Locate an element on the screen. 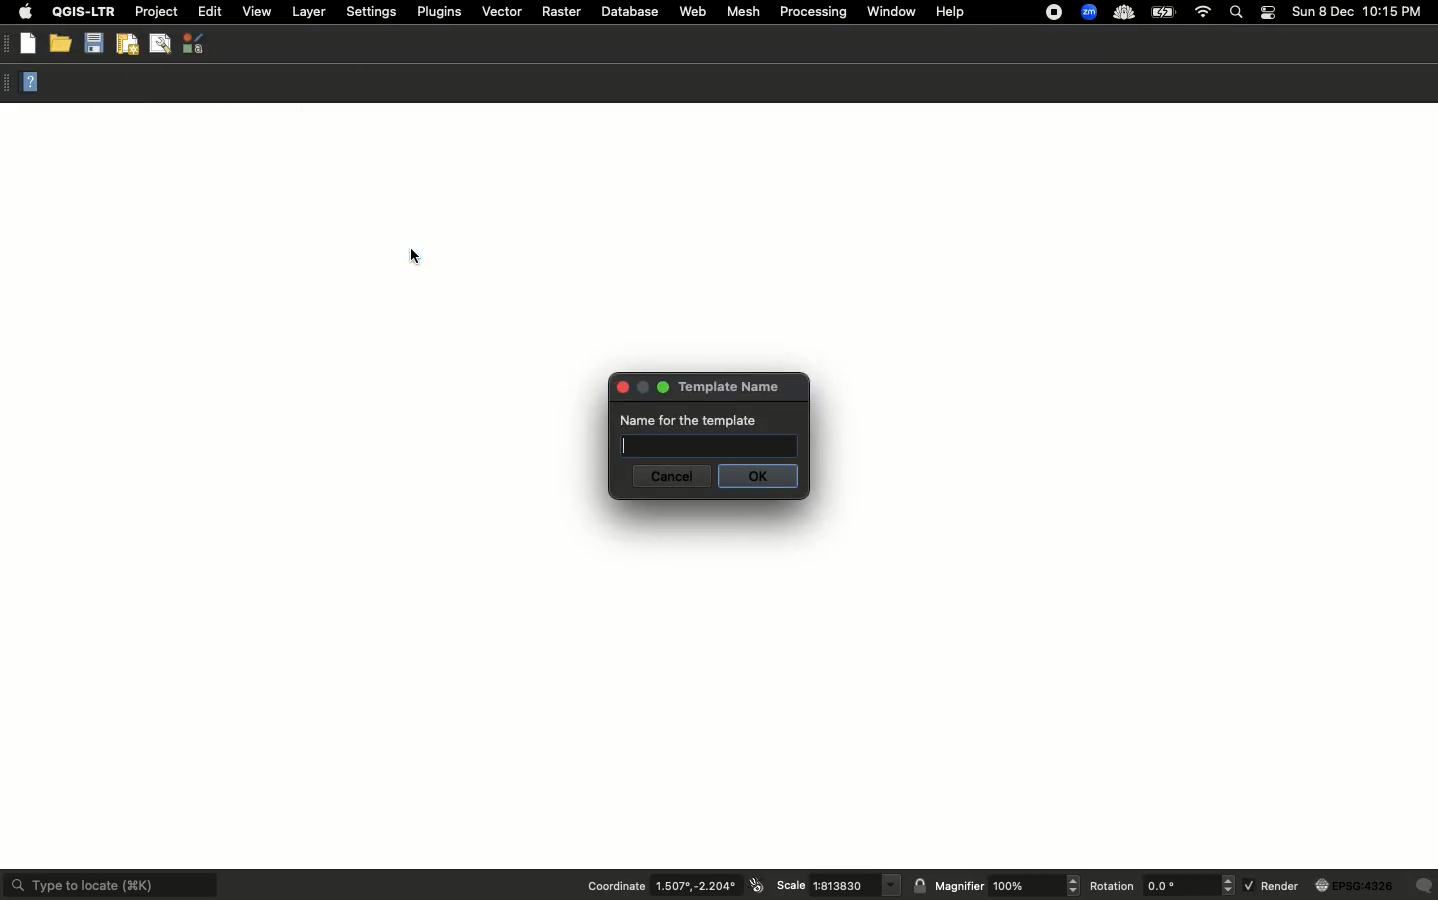 This screenshot has height=900, width=1438. Mesh is located at coordinates (744, 12).